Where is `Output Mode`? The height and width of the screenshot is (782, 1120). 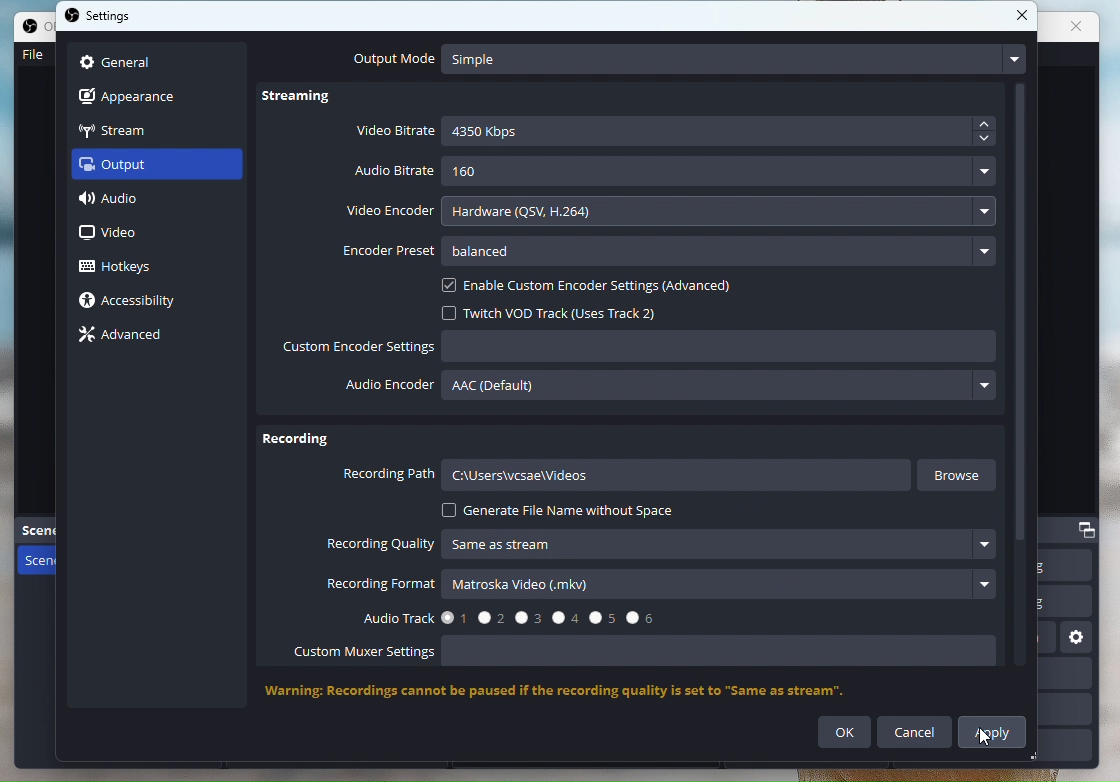
Output Mode is located at coordinates (685, 59).